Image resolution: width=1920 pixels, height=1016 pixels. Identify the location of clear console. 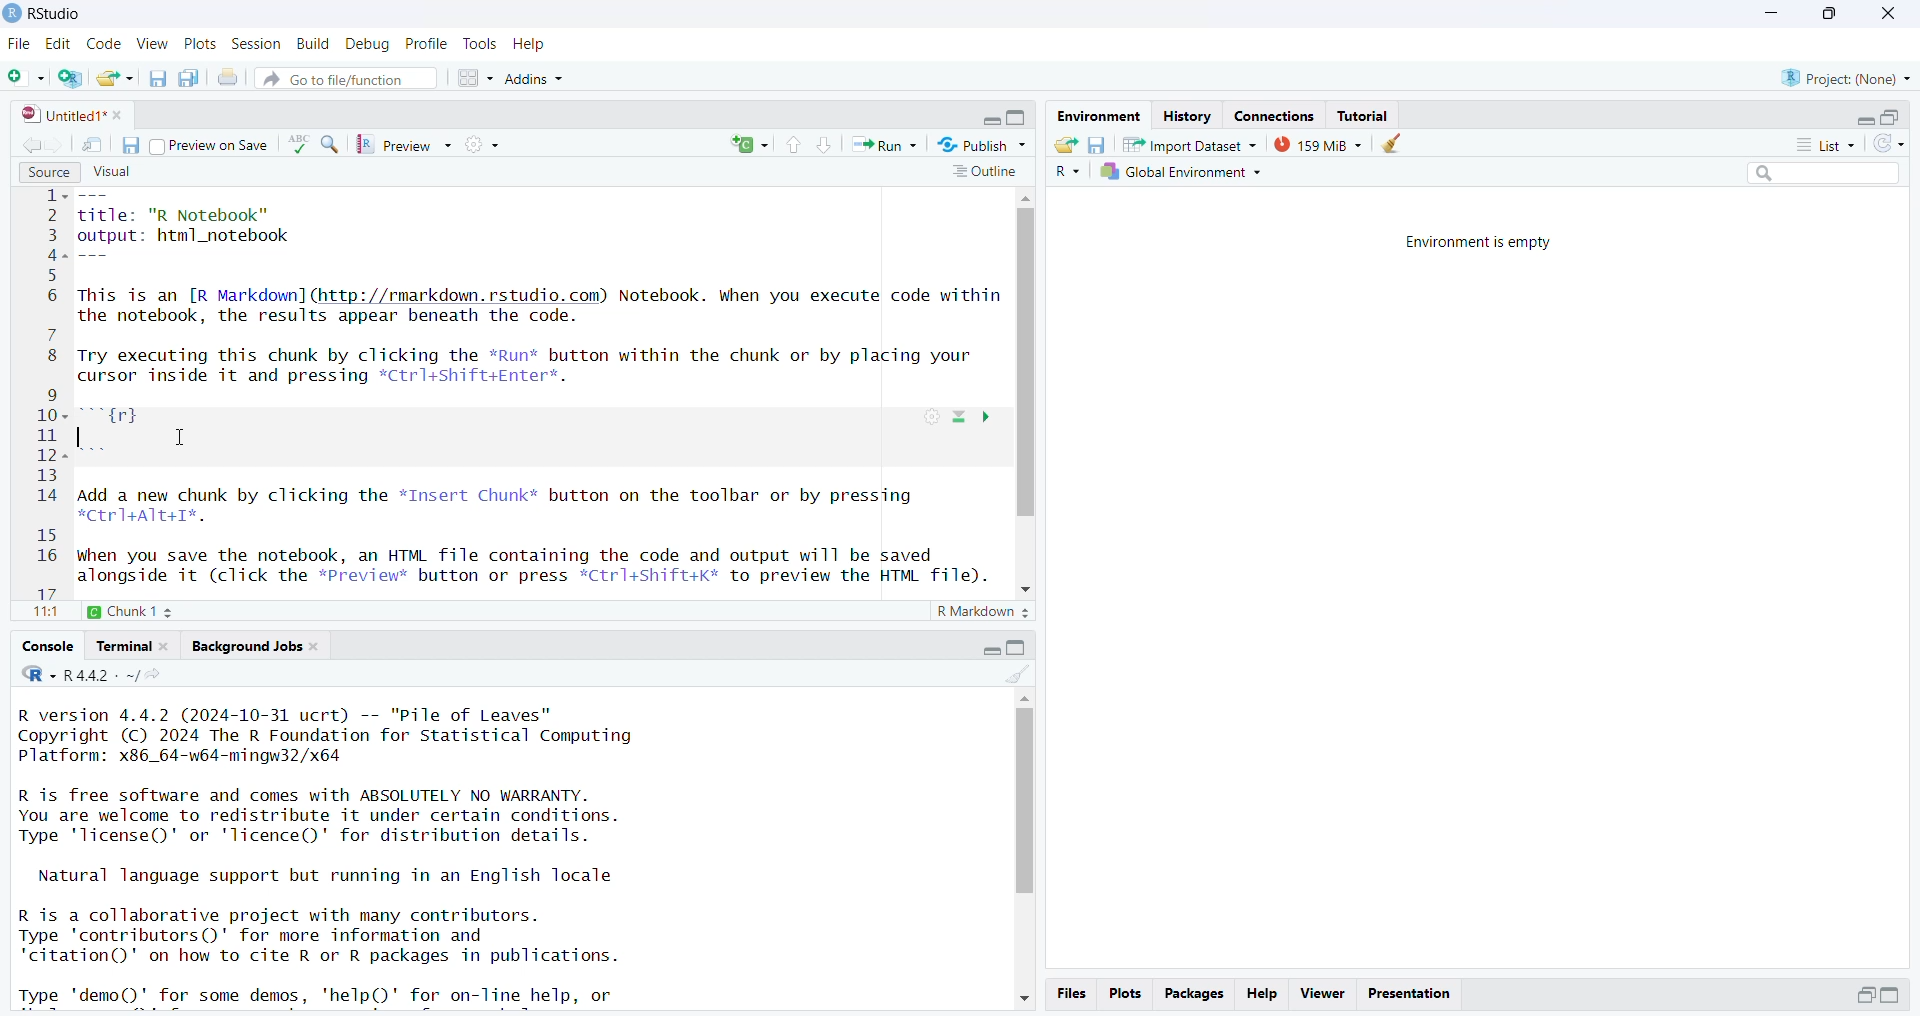
(1018, 672).